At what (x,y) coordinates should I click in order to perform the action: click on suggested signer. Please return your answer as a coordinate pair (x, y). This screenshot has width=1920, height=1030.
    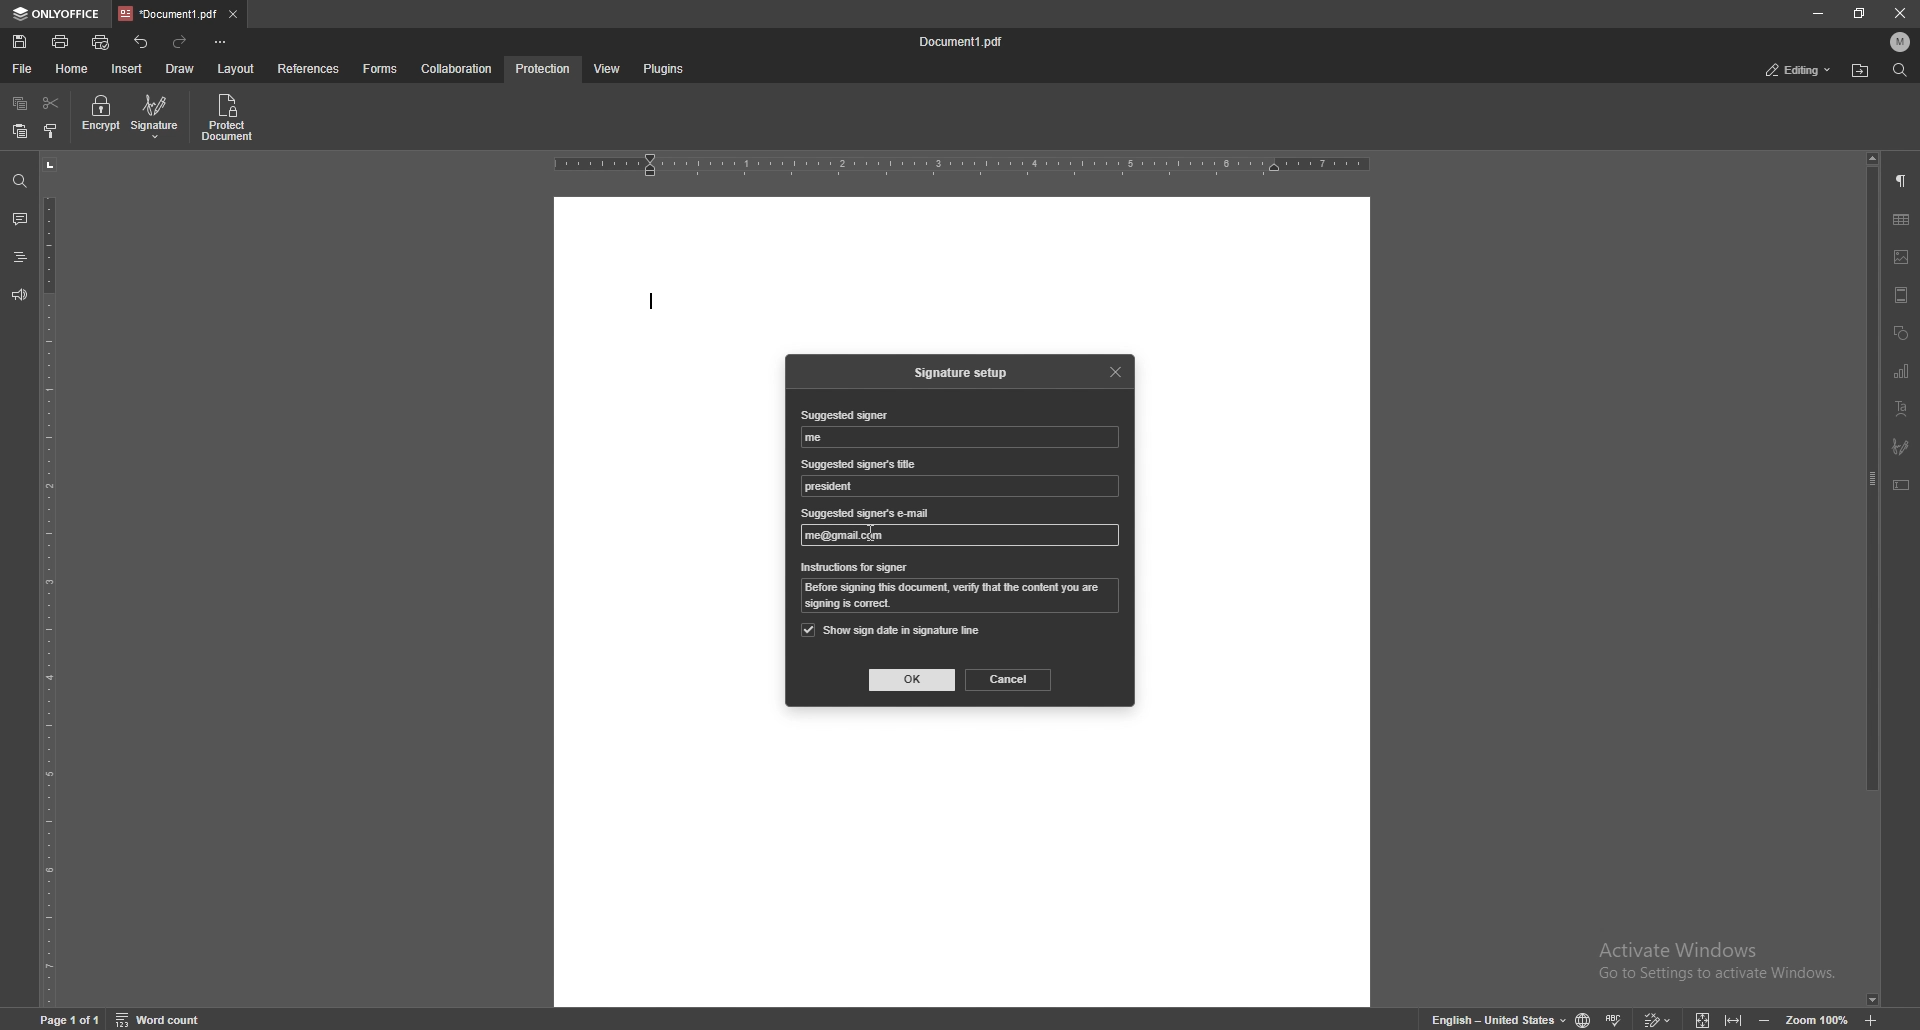
    Looking at the image, I should click on (821, 438).